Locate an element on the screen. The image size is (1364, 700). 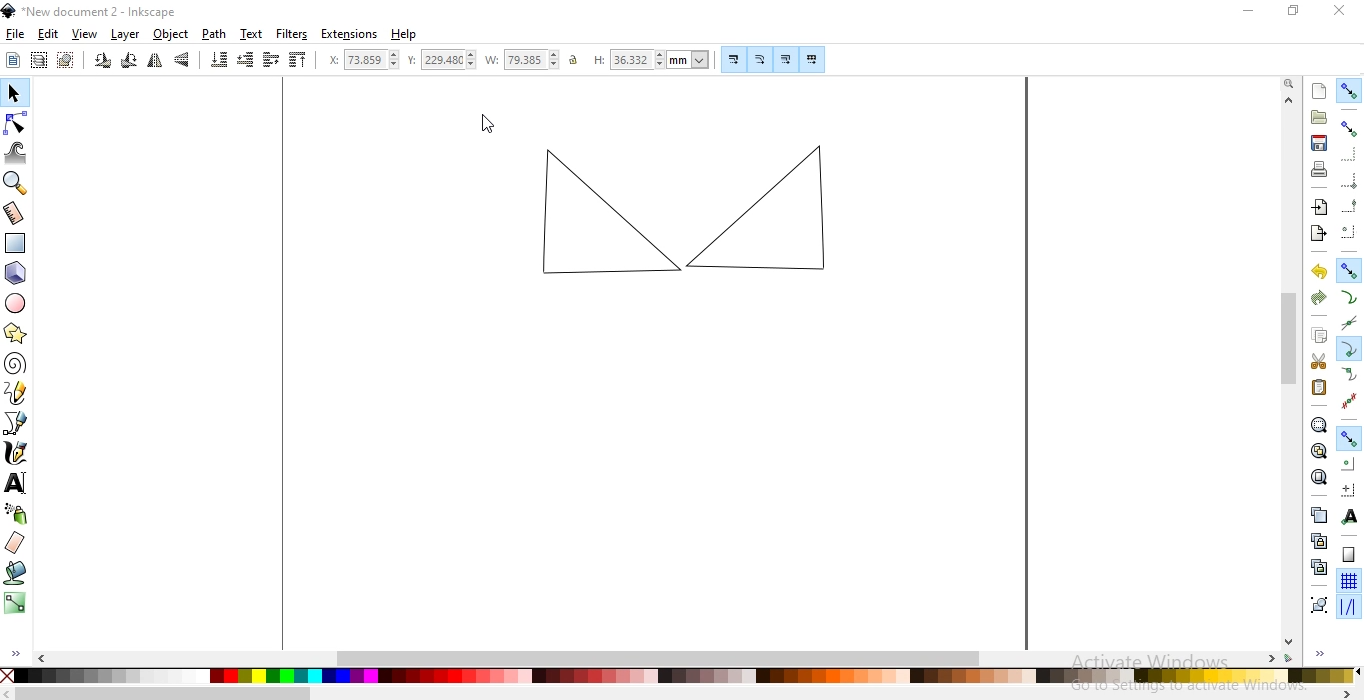
colors is located at coordinates (680, 676).